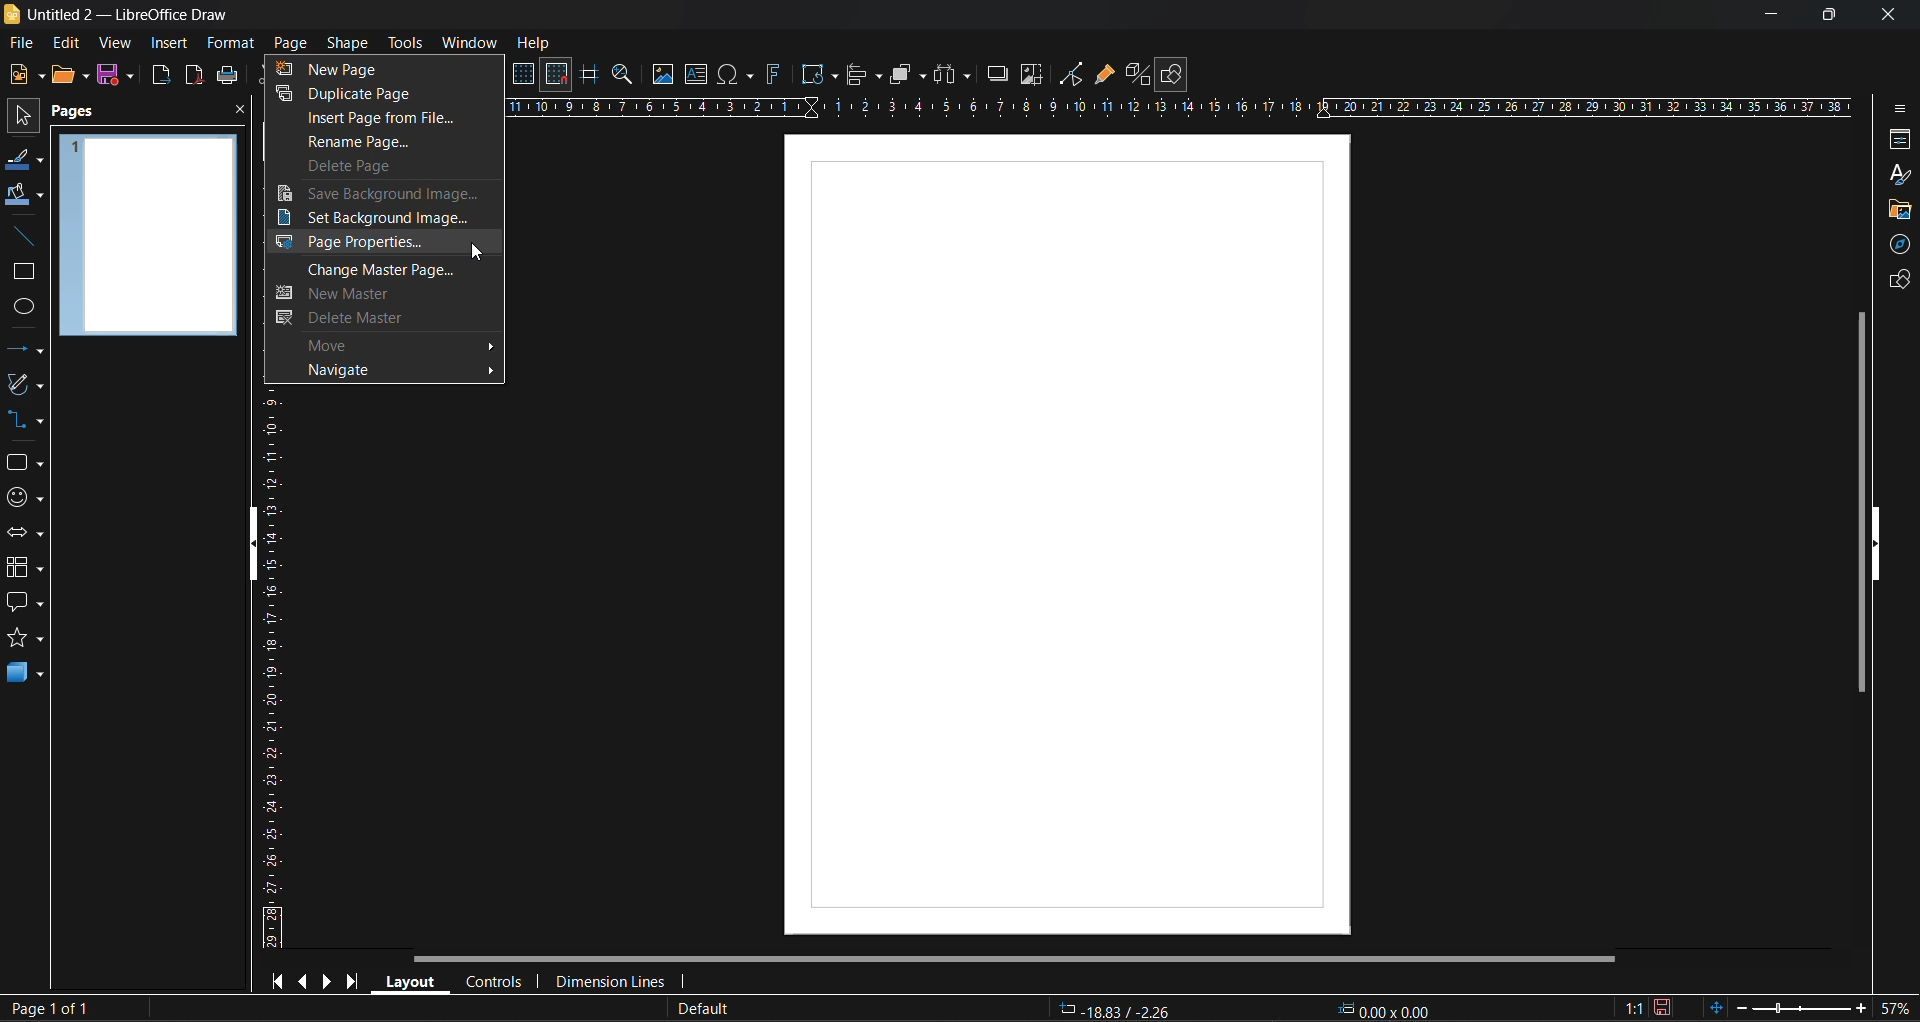  I want to click on close, so click(238, 112).